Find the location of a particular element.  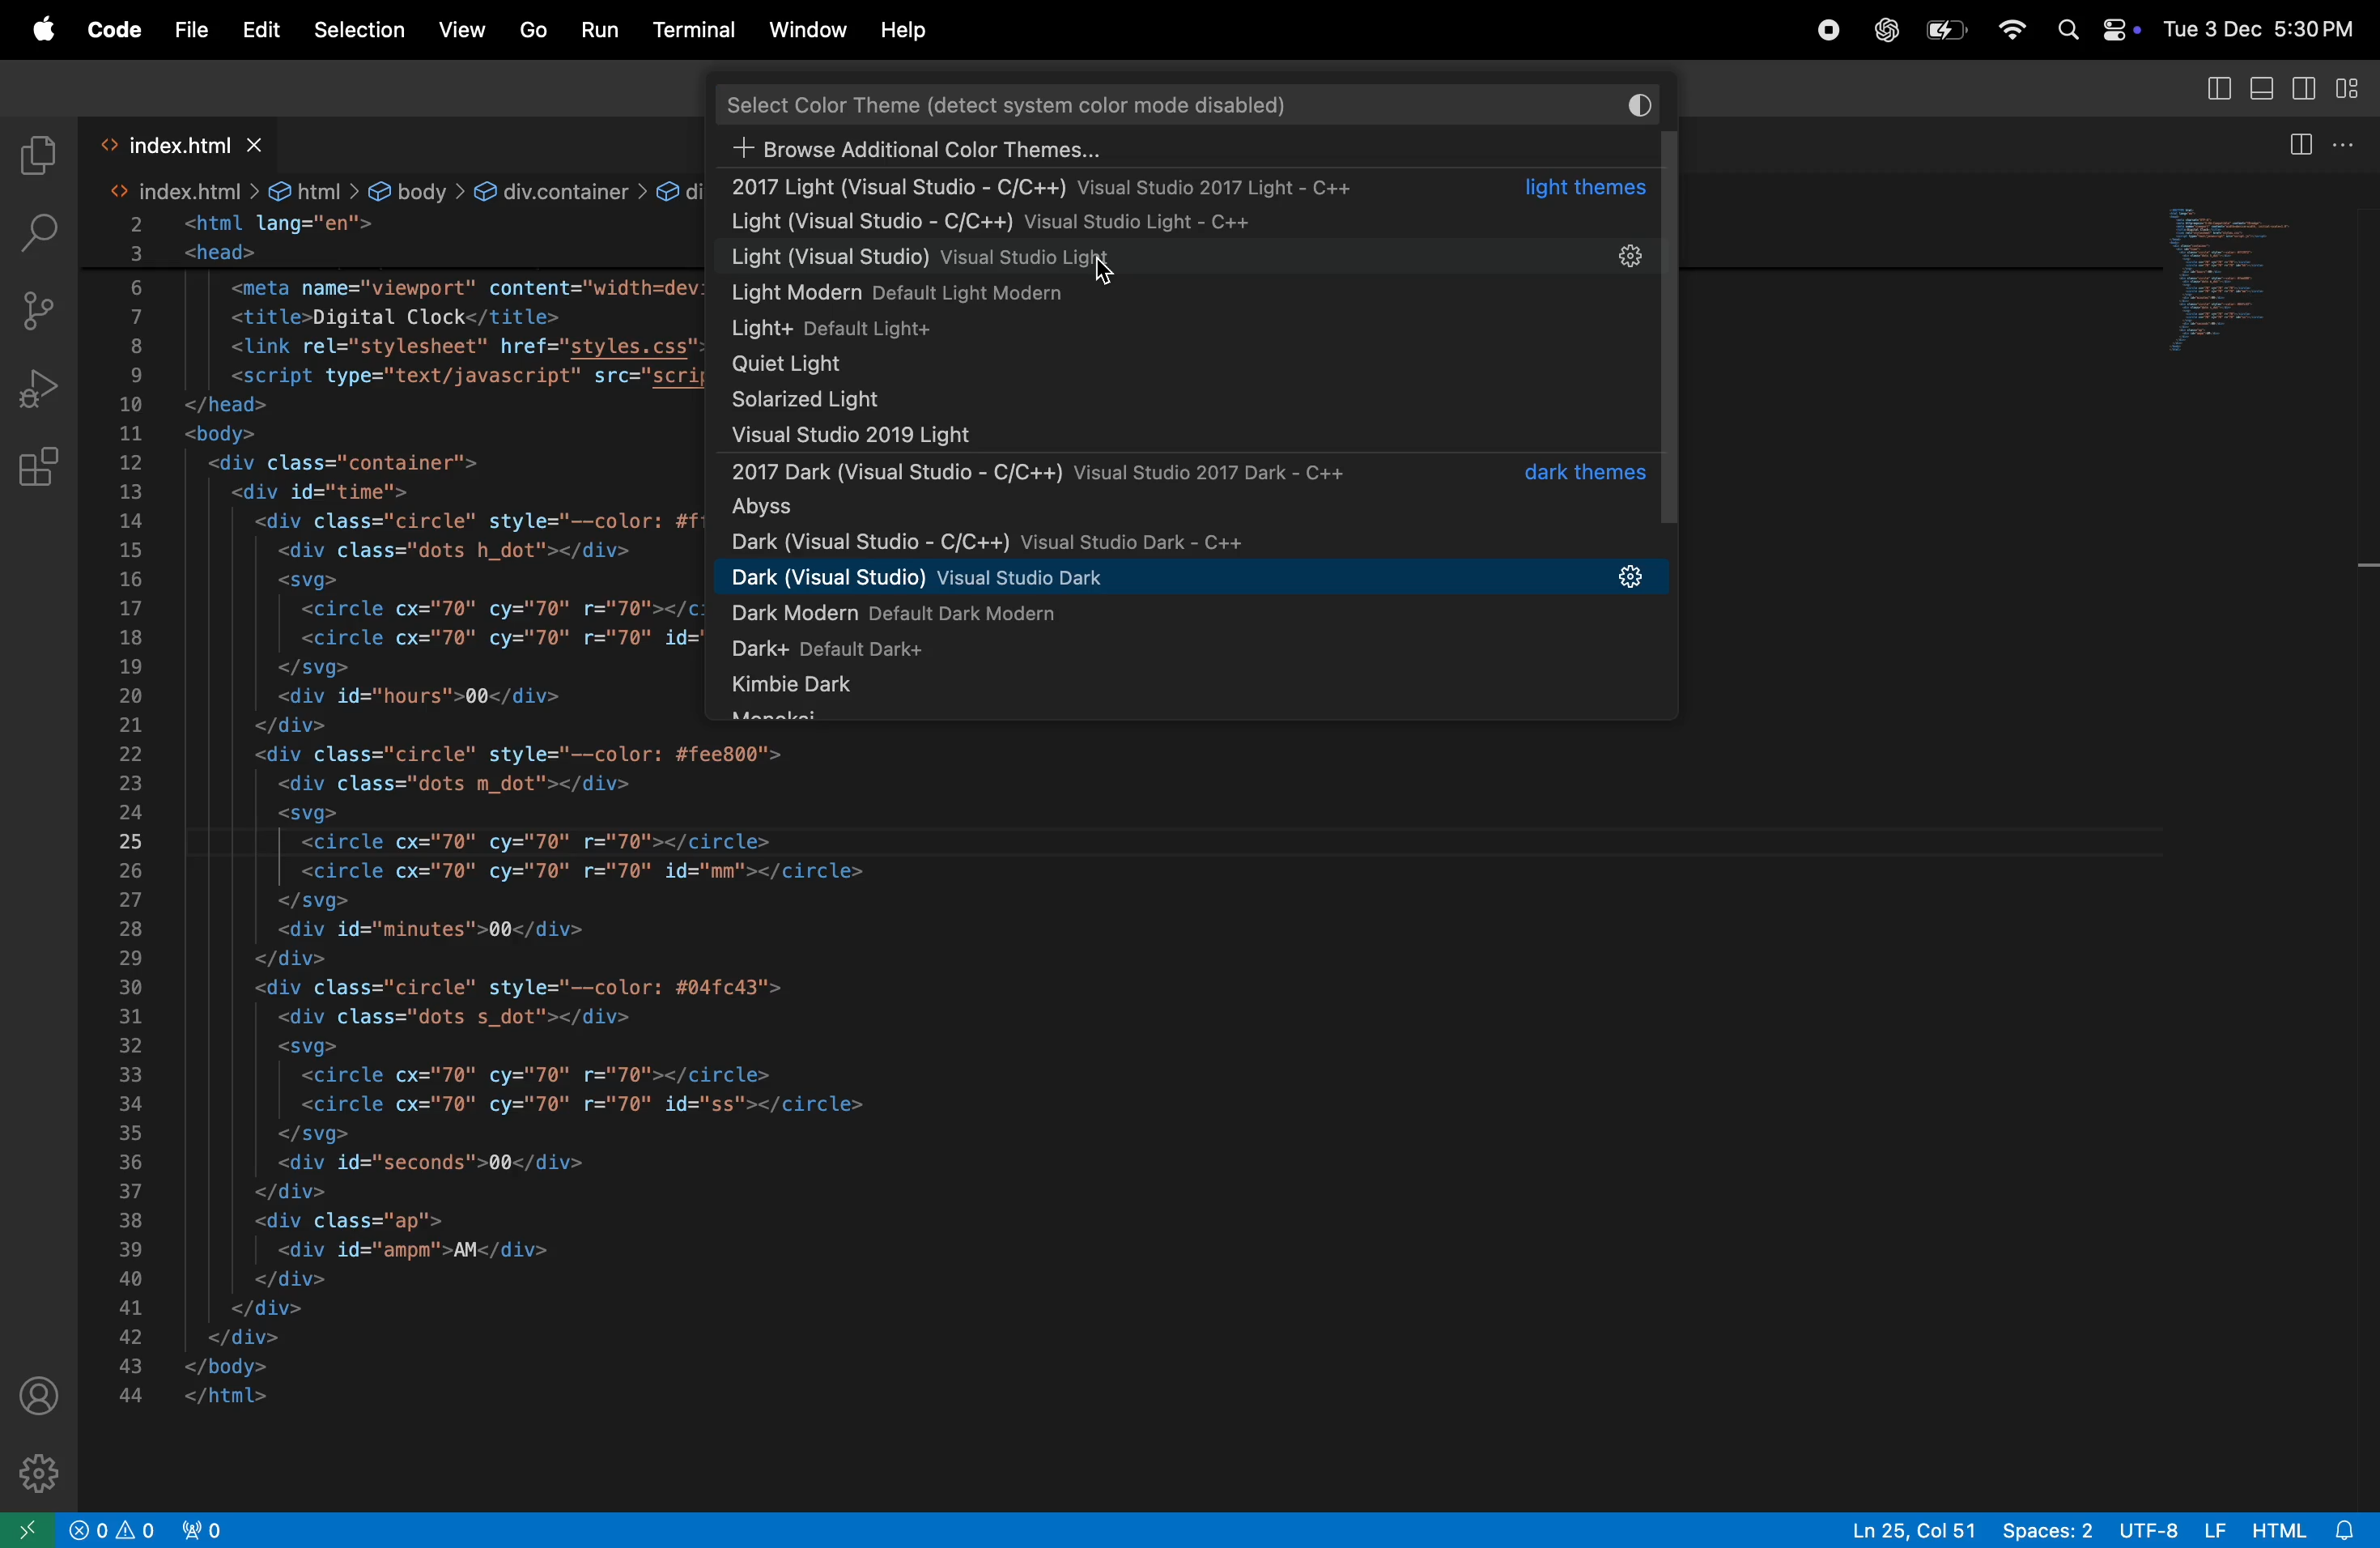

edit is located at coordinates (259, 30).